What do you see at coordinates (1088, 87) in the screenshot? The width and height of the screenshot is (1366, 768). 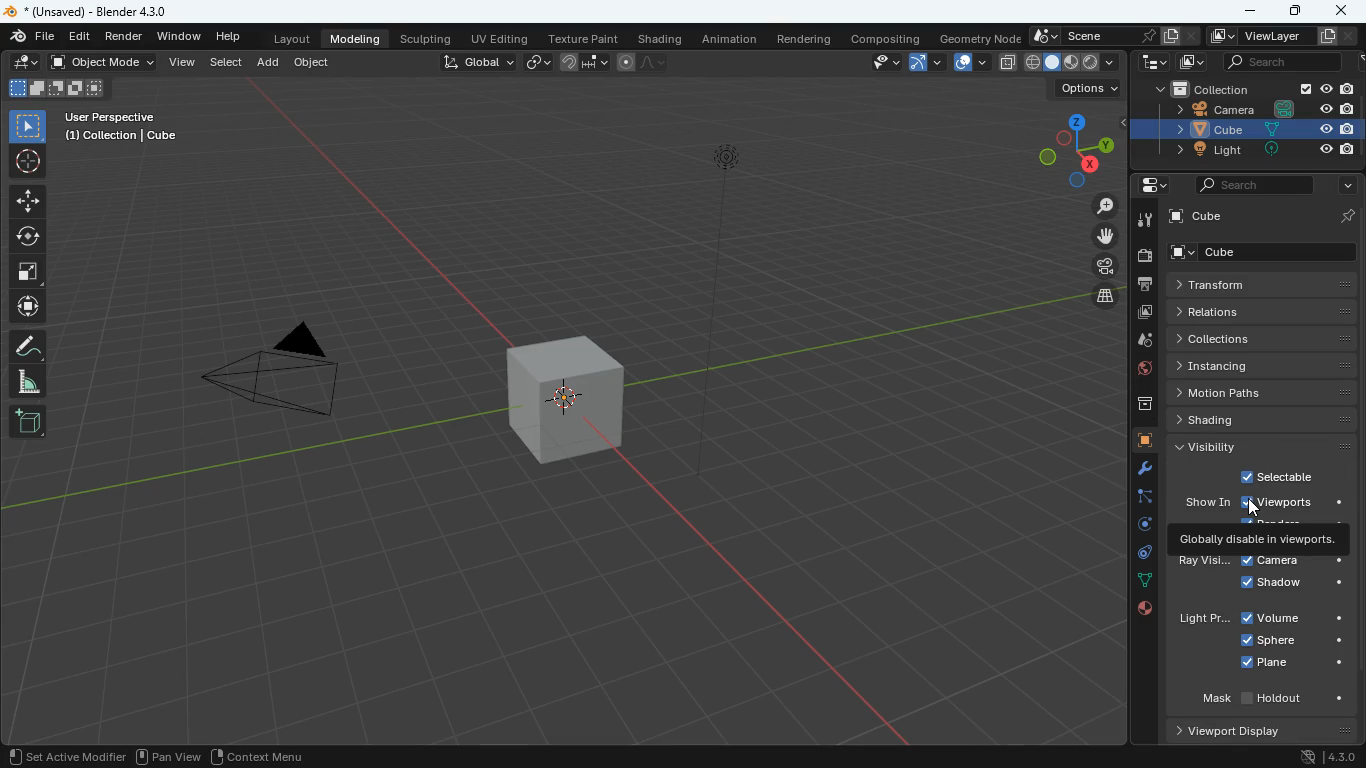 I see `options` at bounding box center [1088, 87].